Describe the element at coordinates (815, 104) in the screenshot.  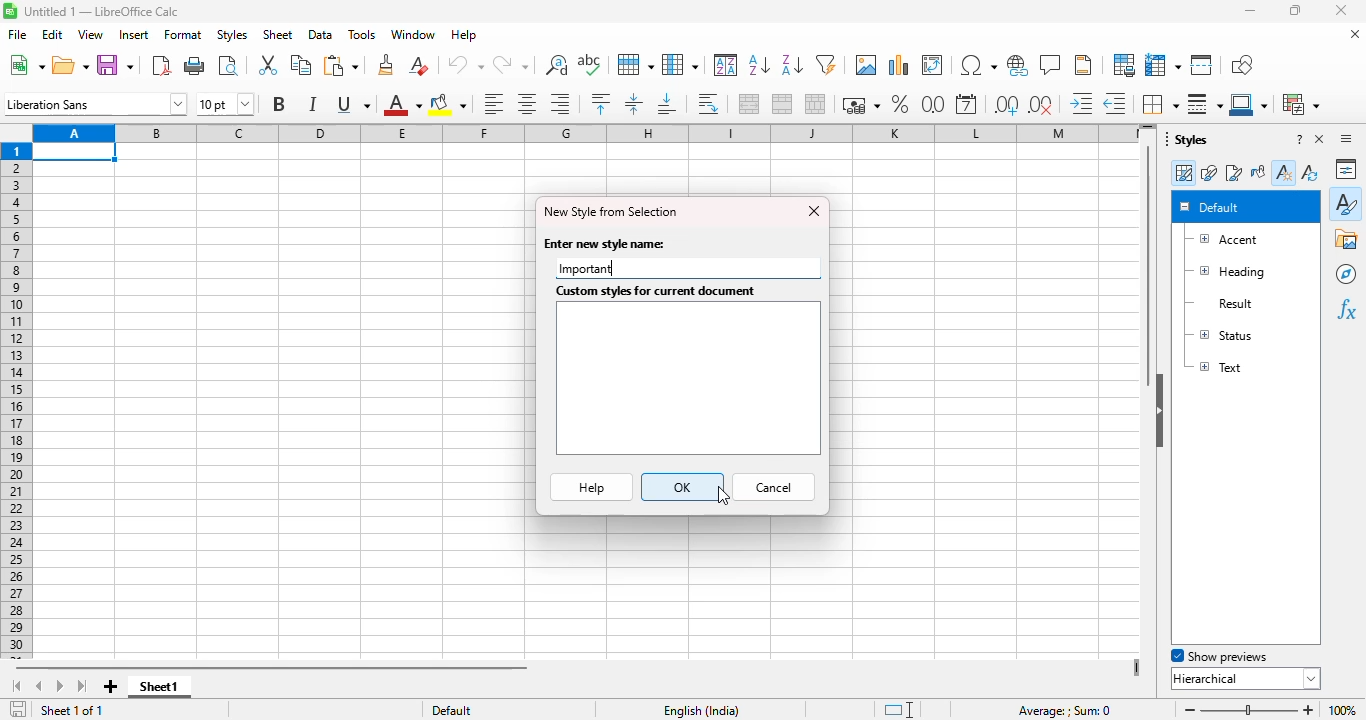
I see `unmerge cells` at that location.